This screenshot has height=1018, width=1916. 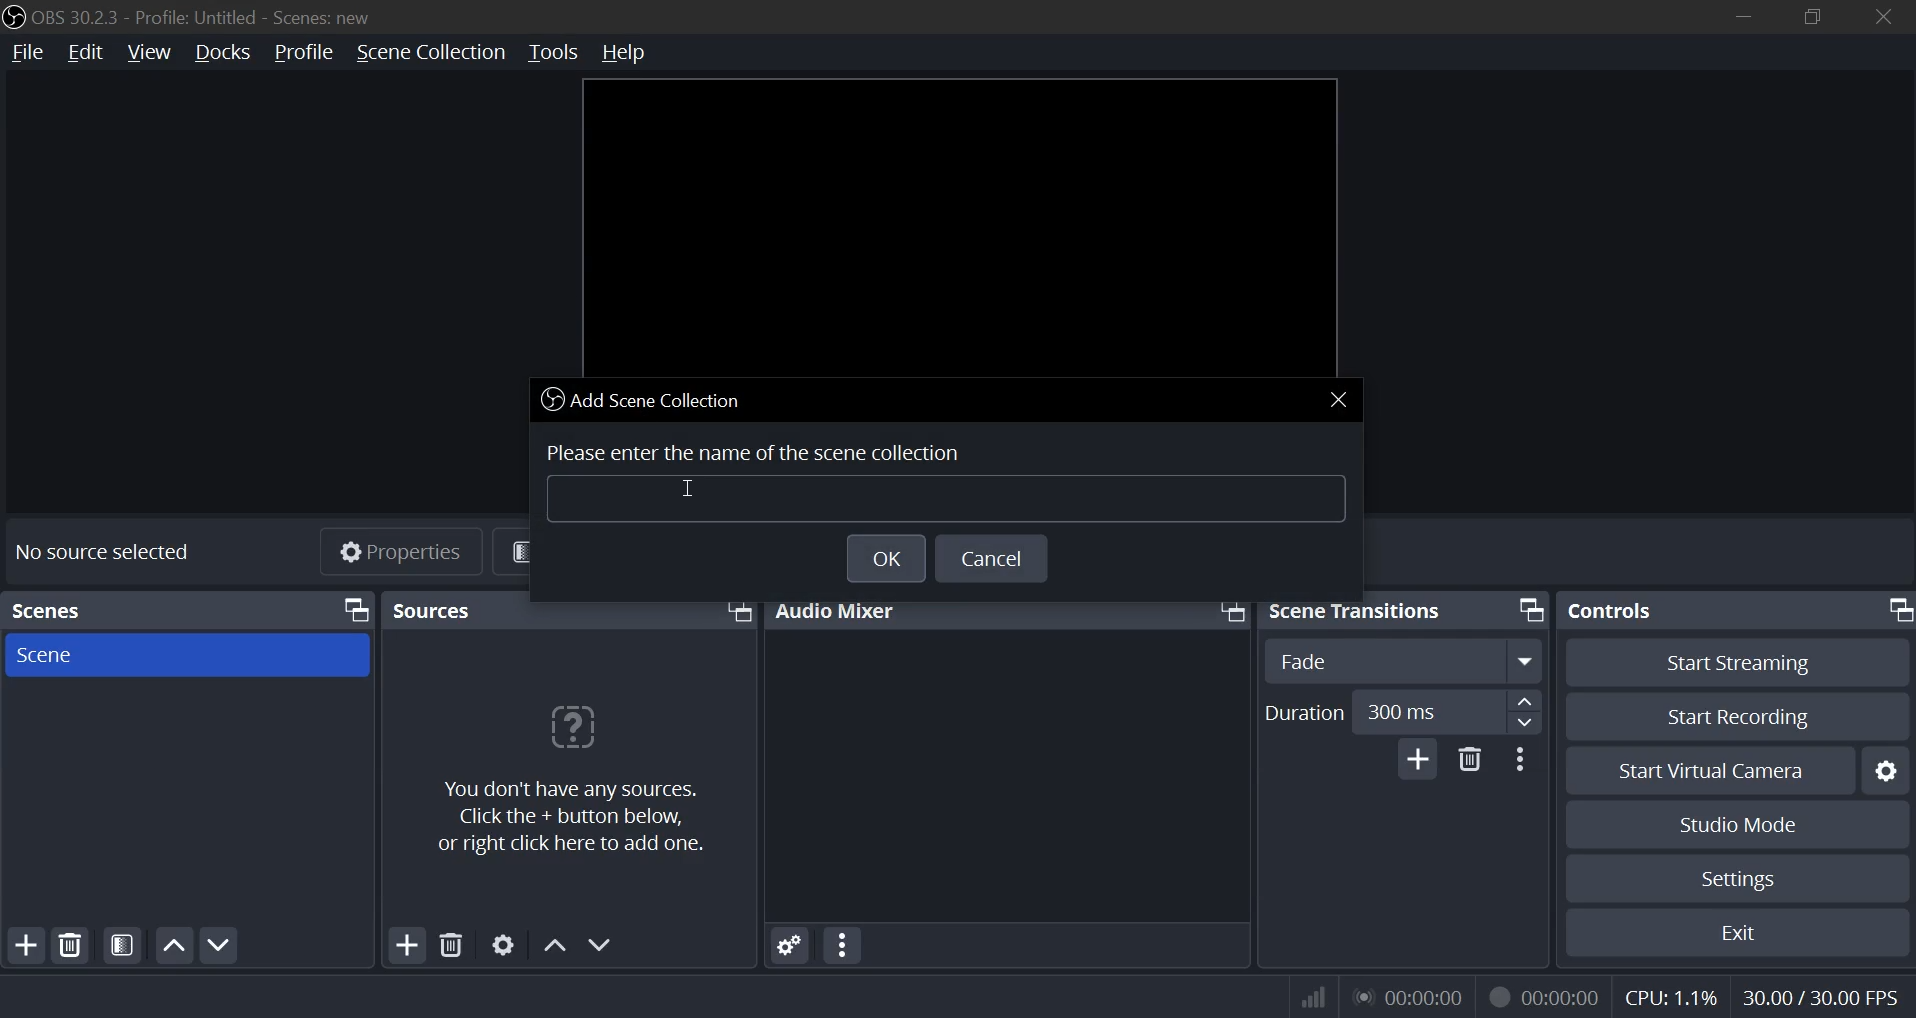 I want to click on scene transitions, so click(x=1364, y=610).